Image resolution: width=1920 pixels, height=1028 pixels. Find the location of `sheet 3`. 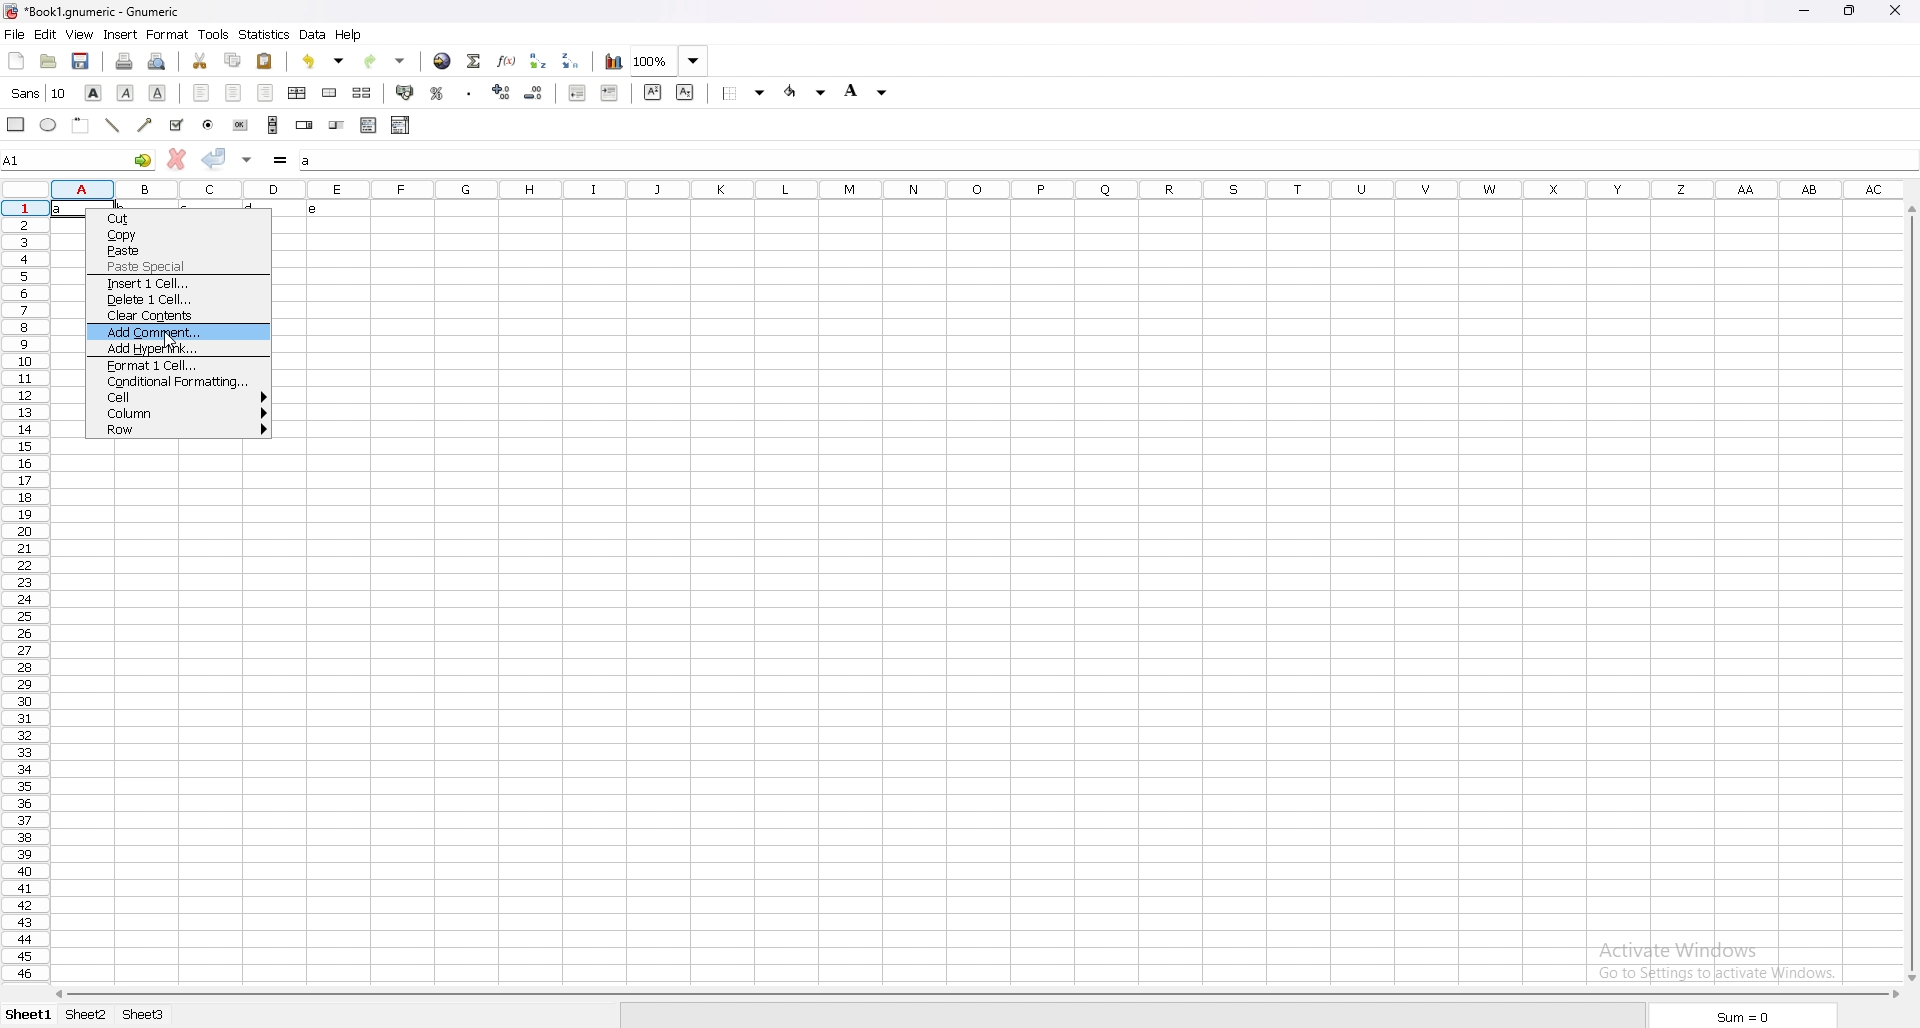

sheet 3 is located at coordinates (144, 1015).